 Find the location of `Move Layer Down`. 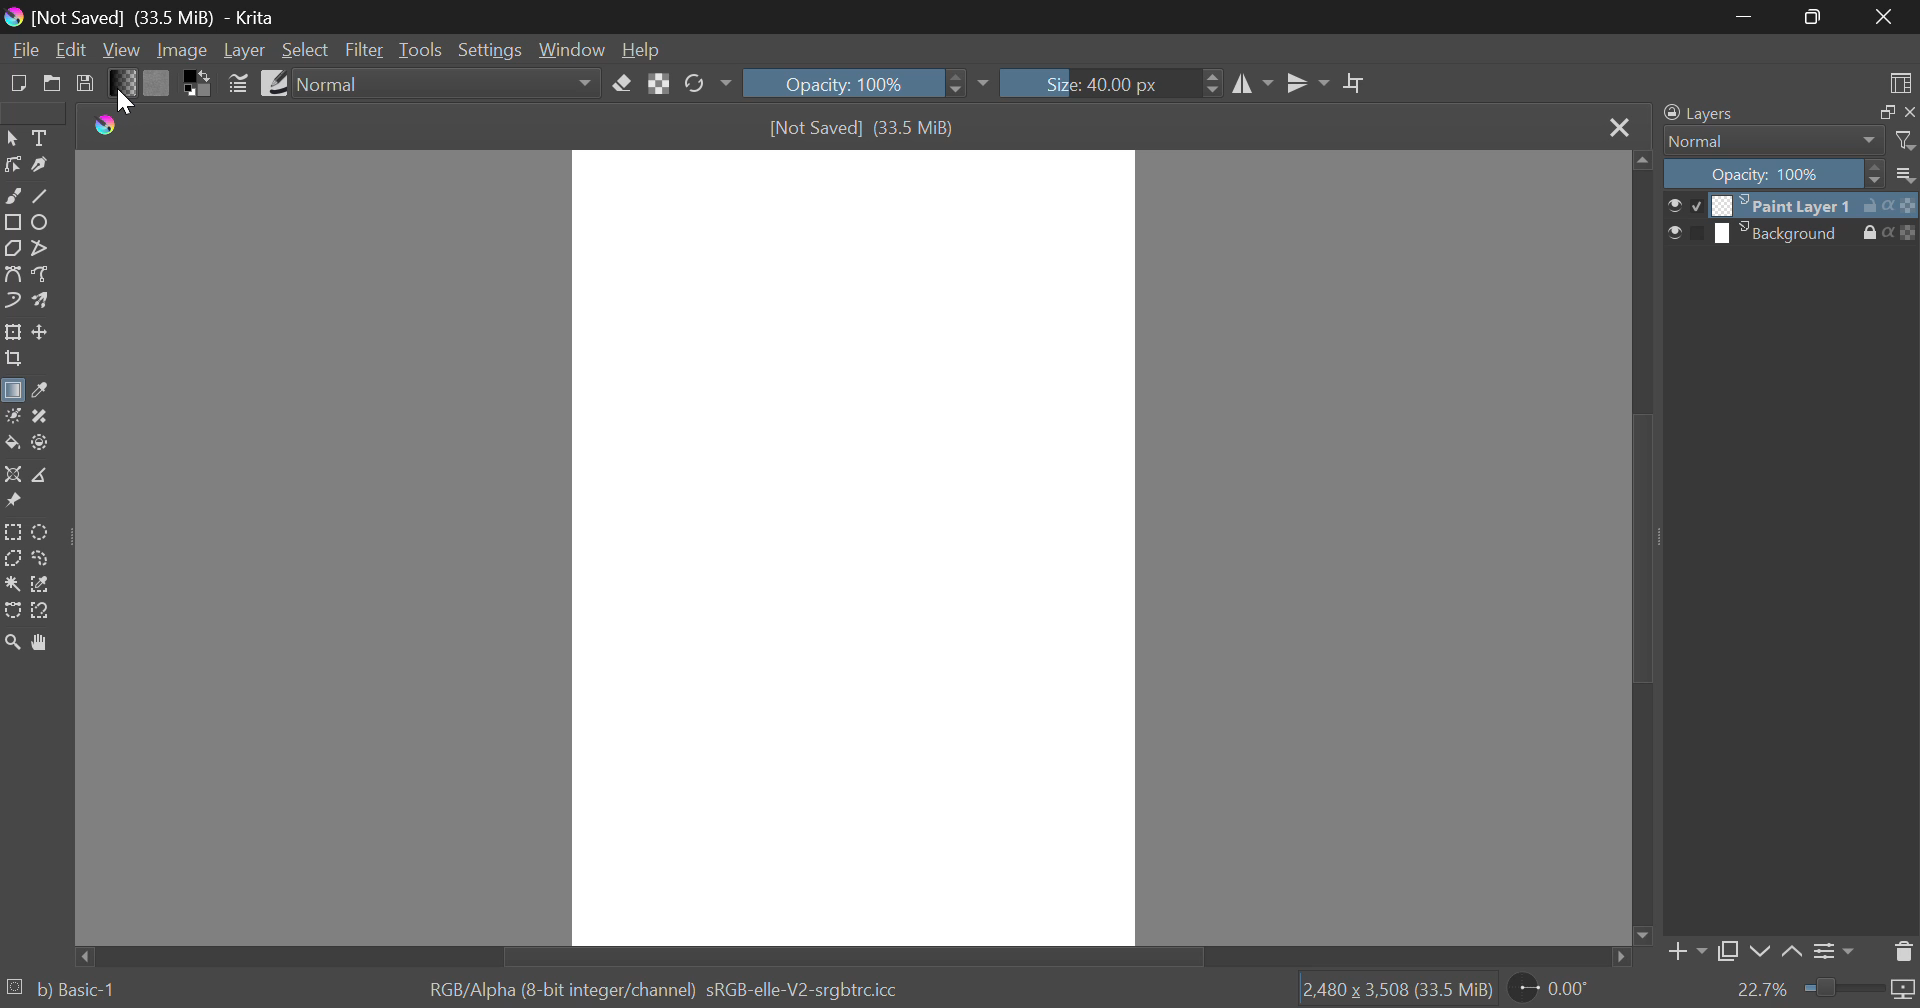

Move Layer Down is located at coordinates (1760, 953).